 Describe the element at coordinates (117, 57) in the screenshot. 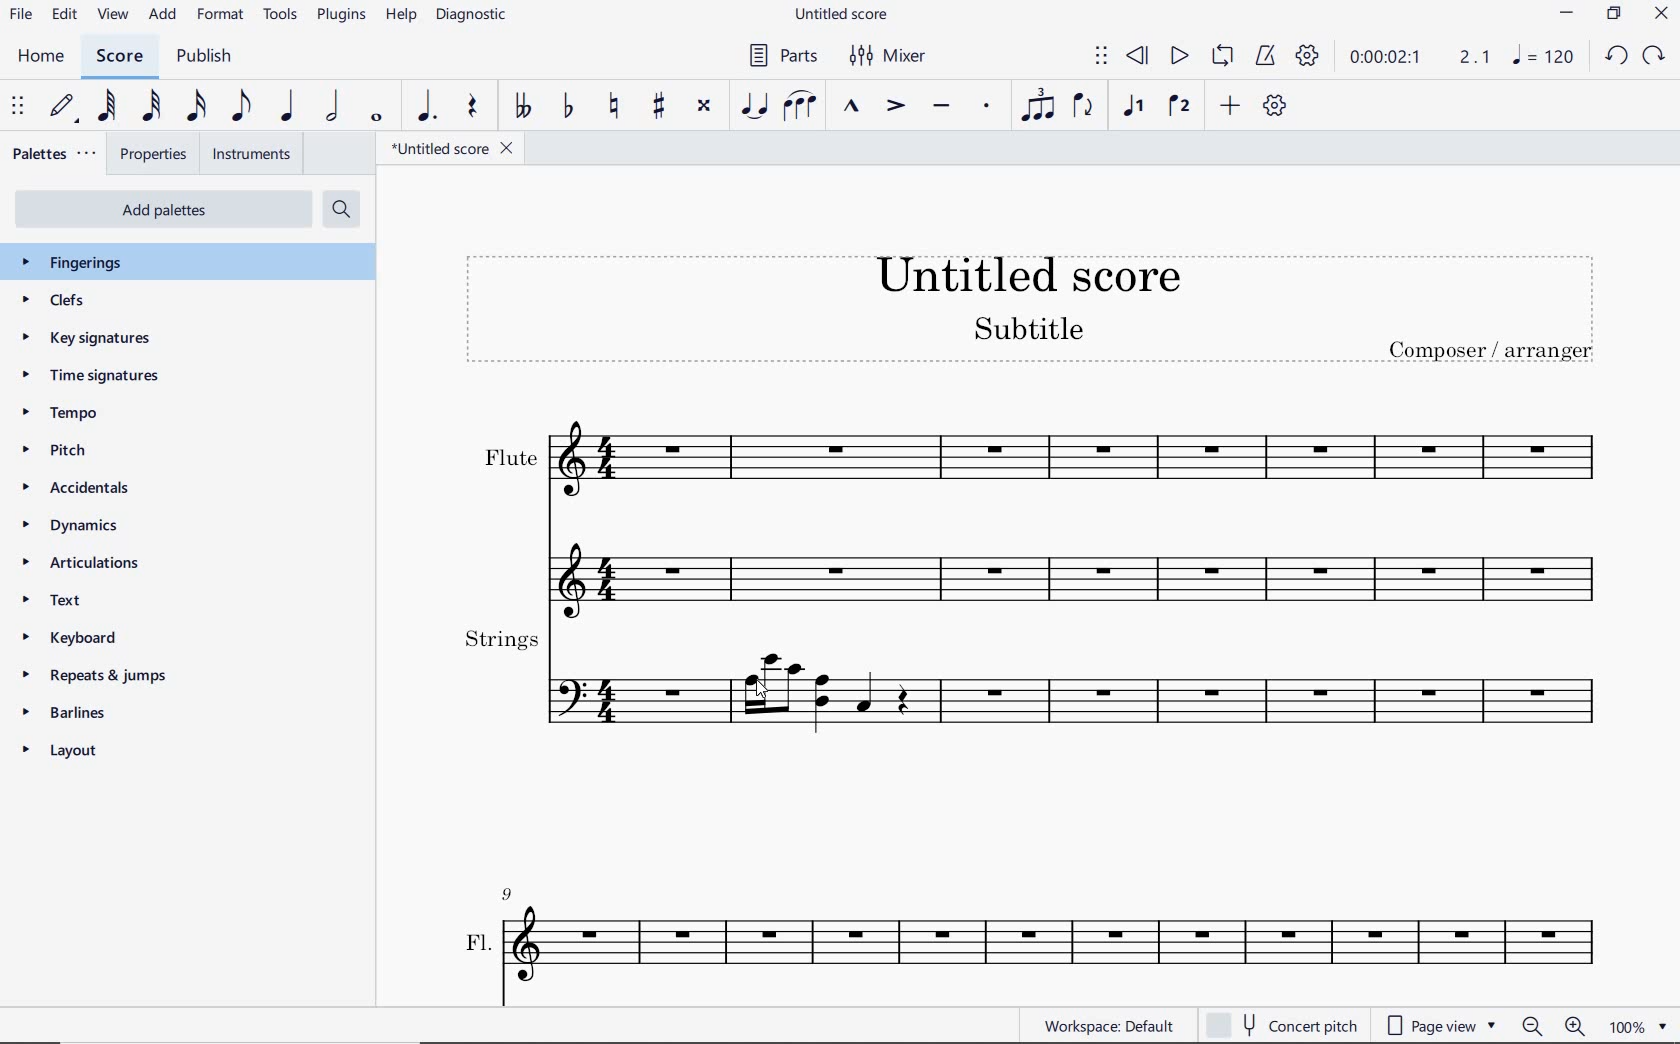

I see `score` at that location.